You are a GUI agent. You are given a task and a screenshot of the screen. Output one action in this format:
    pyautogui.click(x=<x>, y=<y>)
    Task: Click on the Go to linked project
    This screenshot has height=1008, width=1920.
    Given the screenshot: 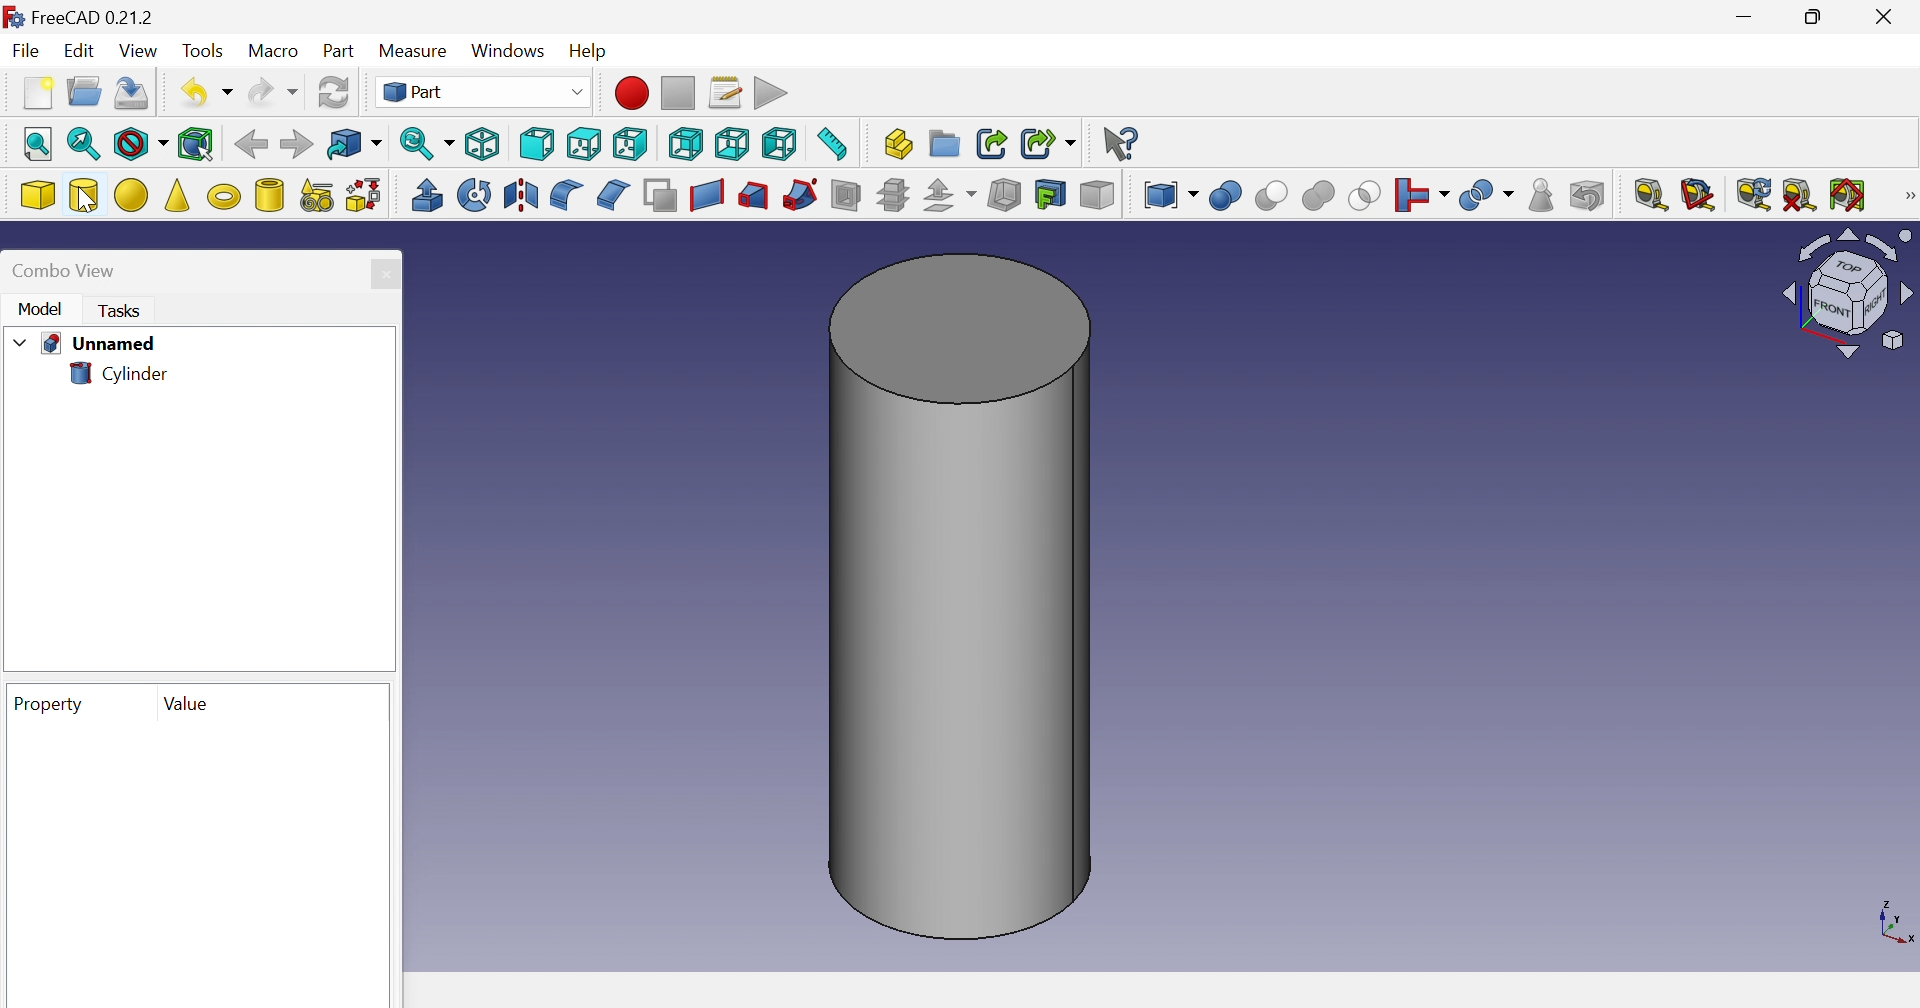 What is the action you would take?
    pyautogui.click(x=353, y=144)
    